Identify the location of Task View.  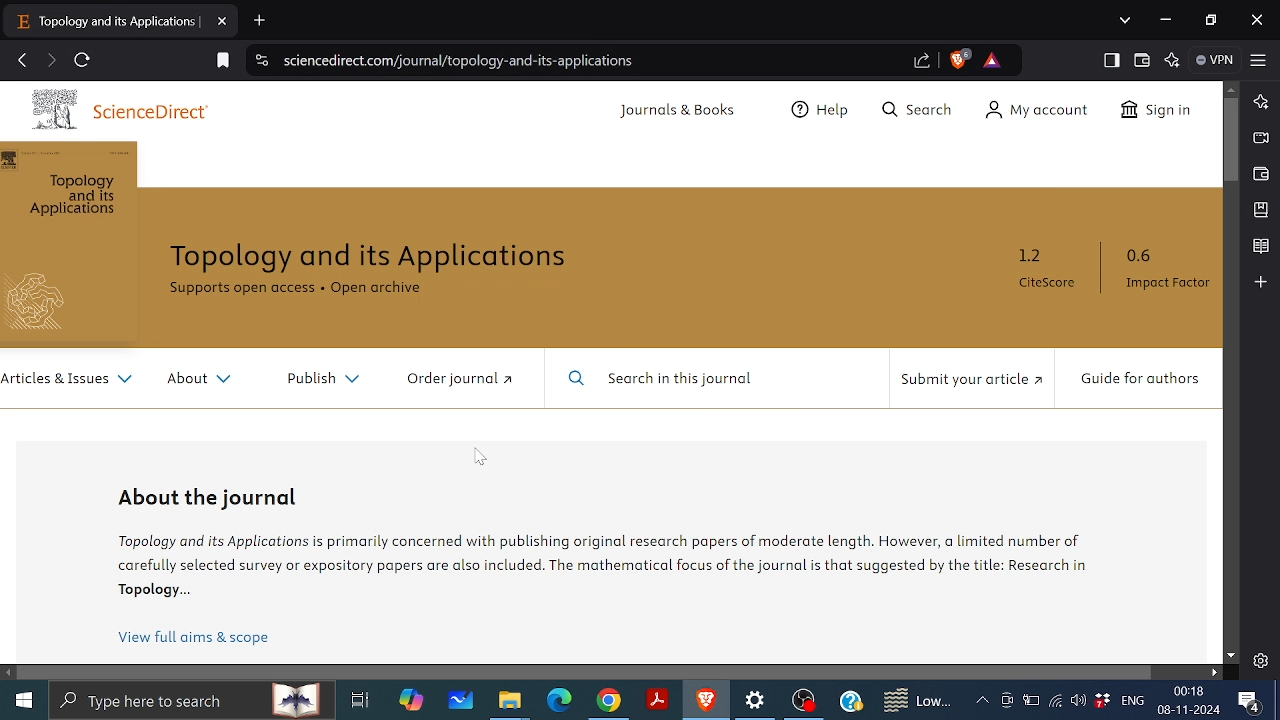
(358, 700).